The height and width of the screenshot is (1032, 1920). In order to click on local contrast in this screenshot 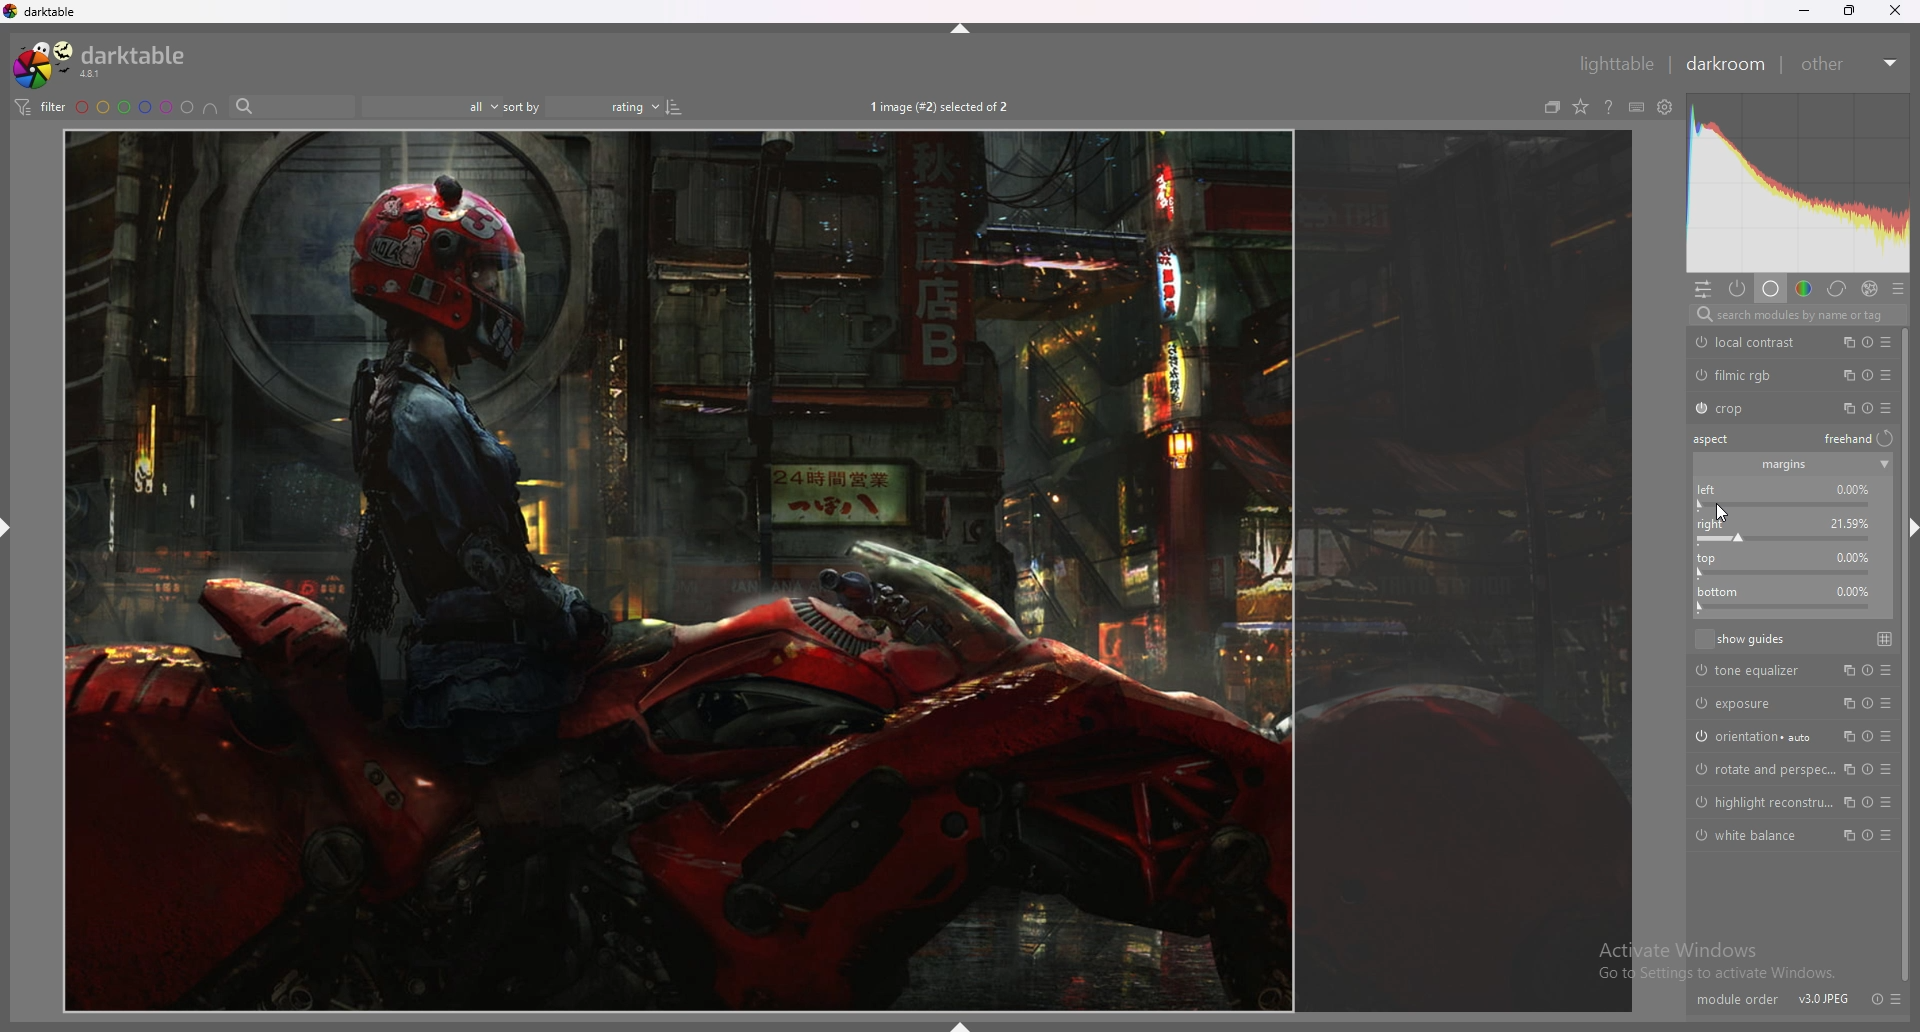, I will do `click(1752, 342)`.